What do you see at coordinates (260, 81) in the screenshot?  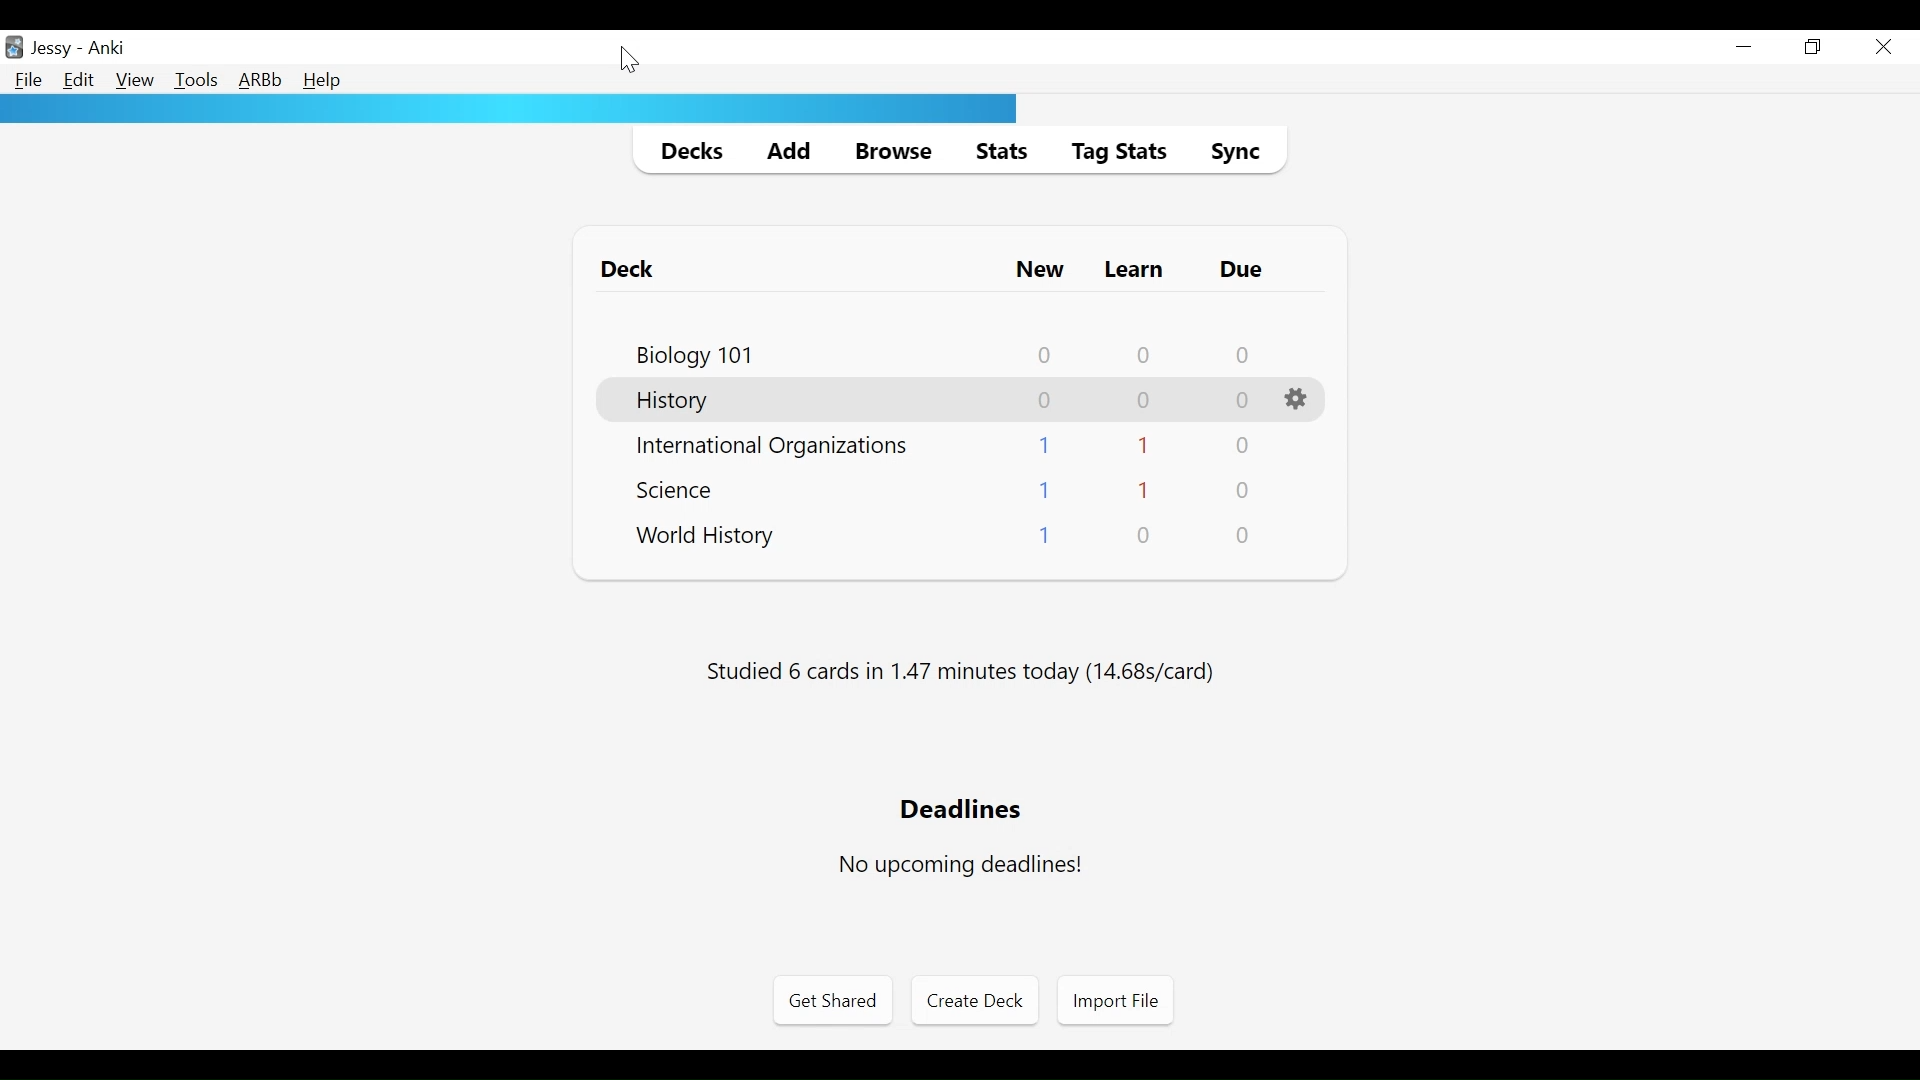 I see `Advanced Review Button bar` at bounding box center [260, 81].